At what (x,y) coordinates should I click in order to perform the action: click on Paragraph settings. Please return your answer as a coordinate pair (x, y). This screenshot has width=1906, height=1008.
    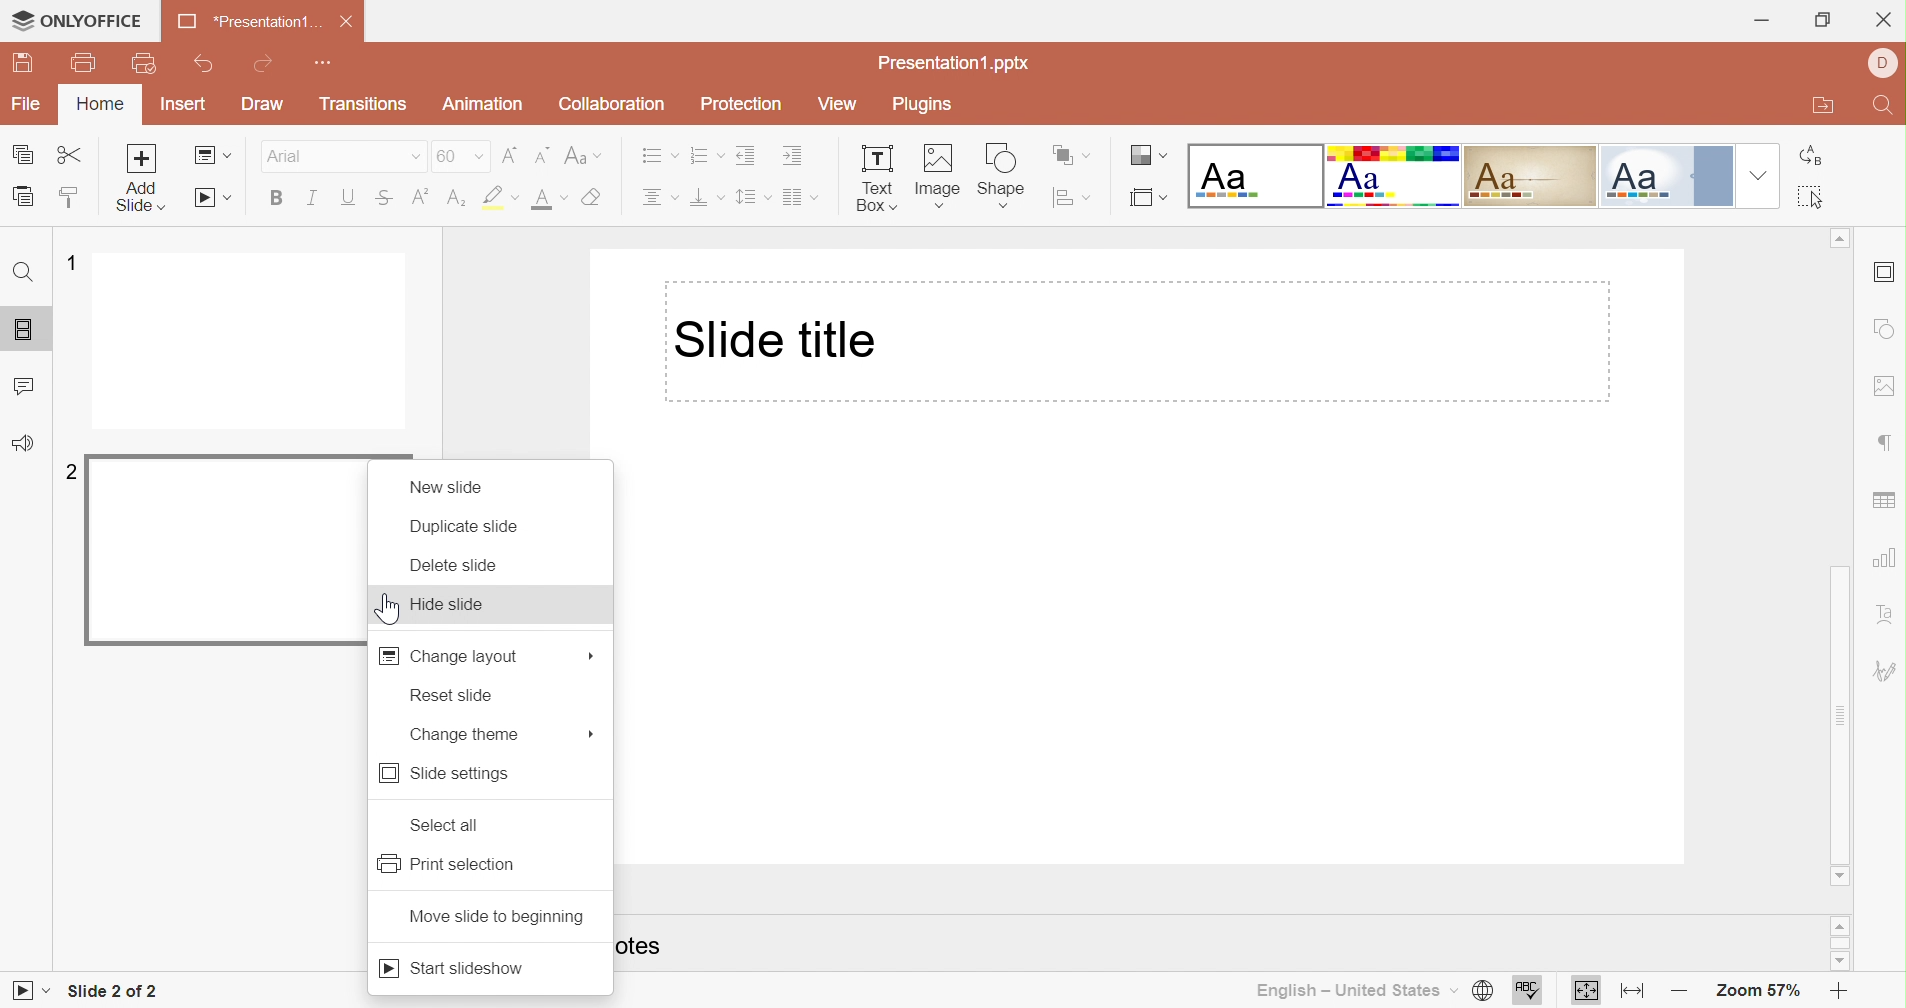
    Looking at the image, I should click on (1885, 444).